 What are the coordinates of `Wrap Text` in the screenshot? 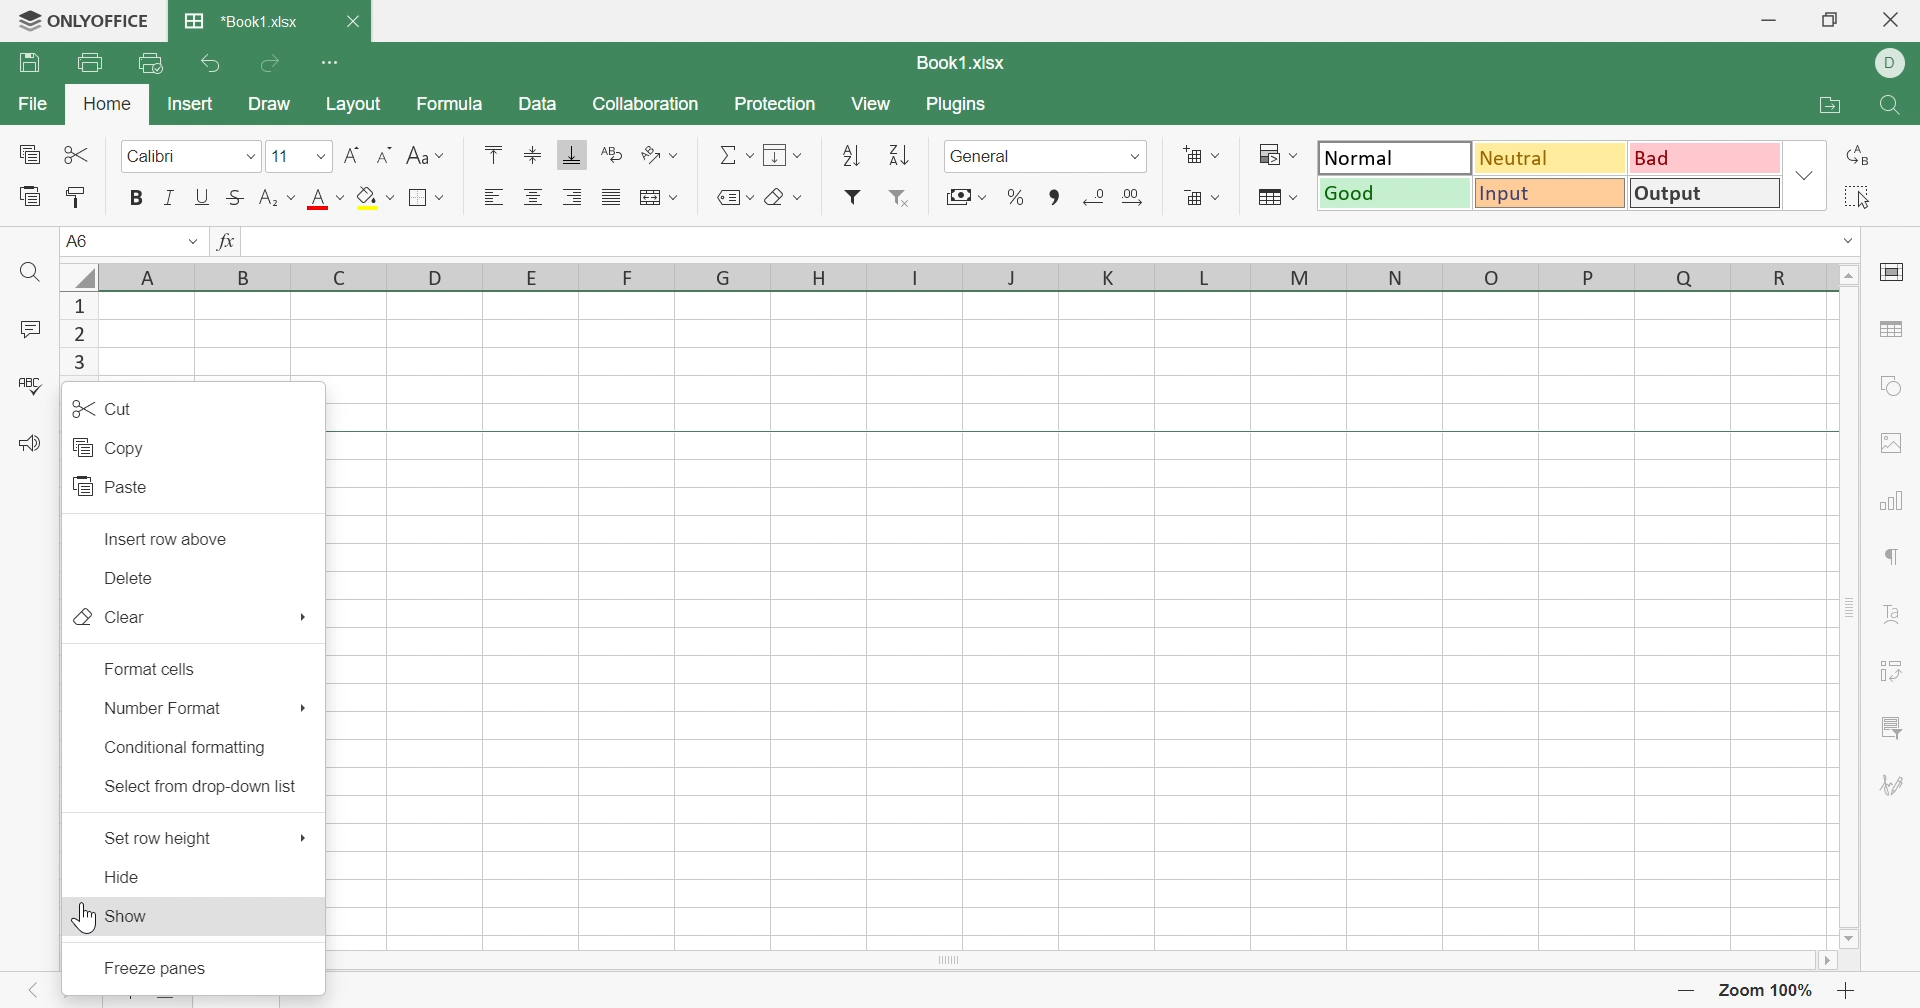 It's located at (615, 153).